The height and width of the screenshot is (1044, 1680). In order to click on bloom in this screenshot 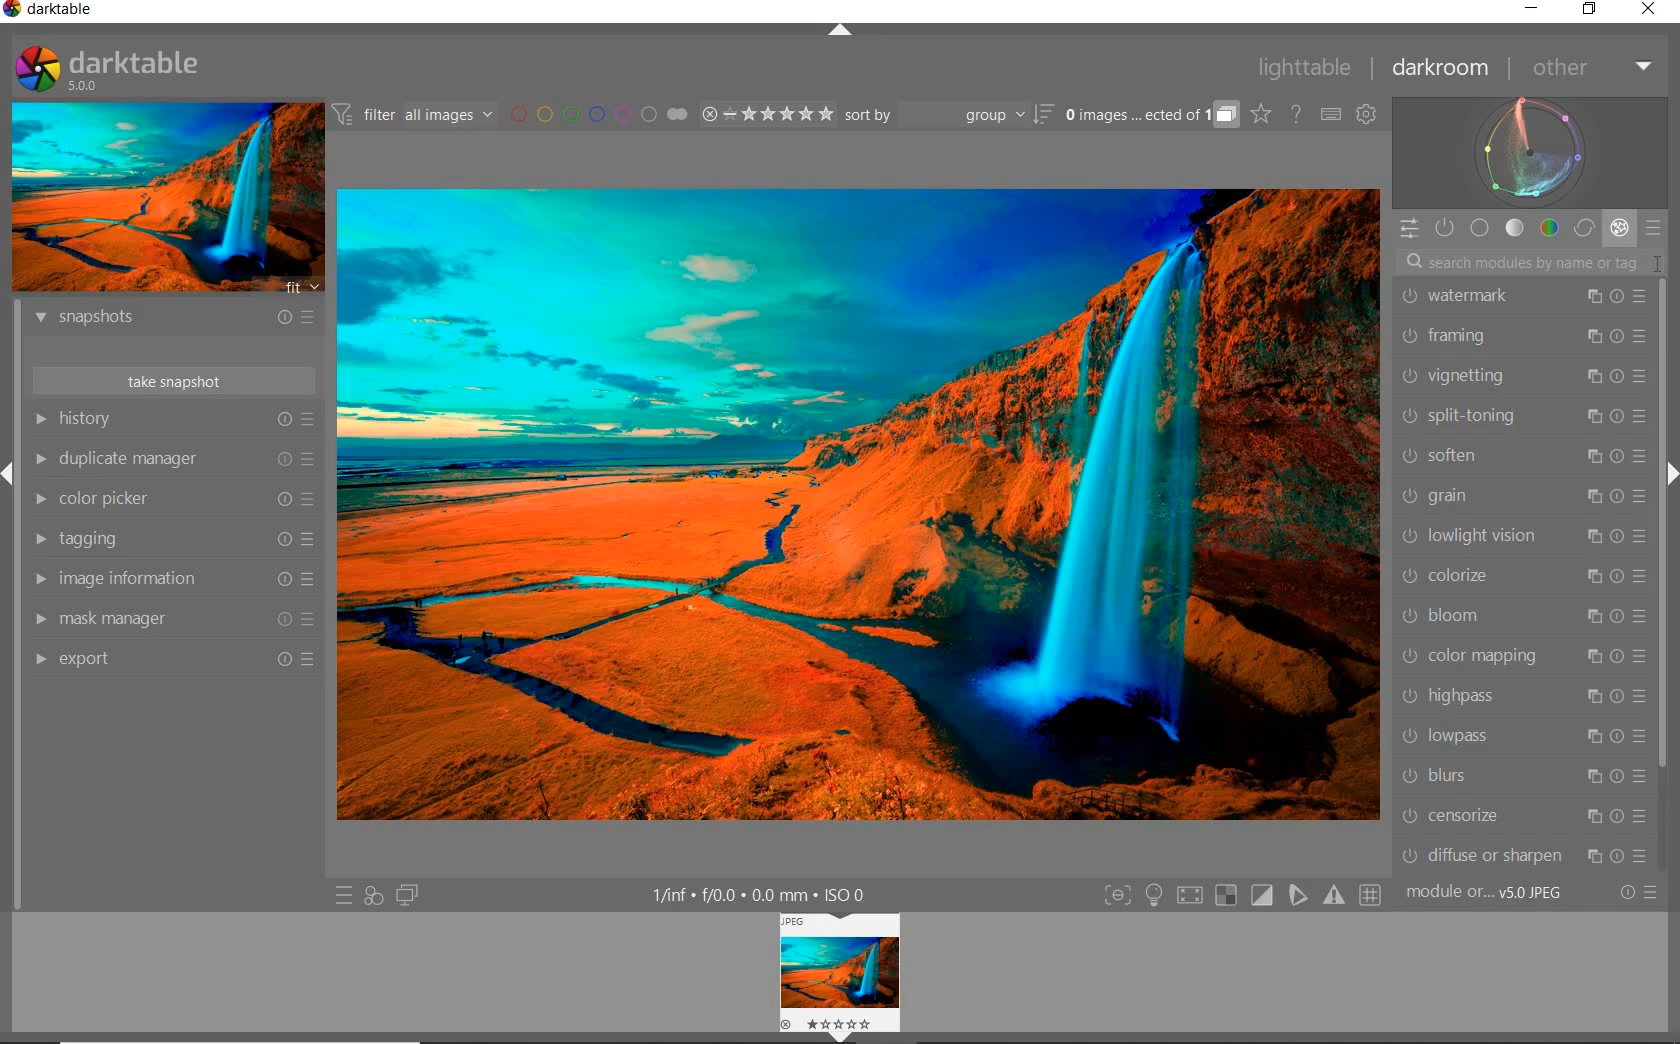, I will do `click(1523, 617)`.